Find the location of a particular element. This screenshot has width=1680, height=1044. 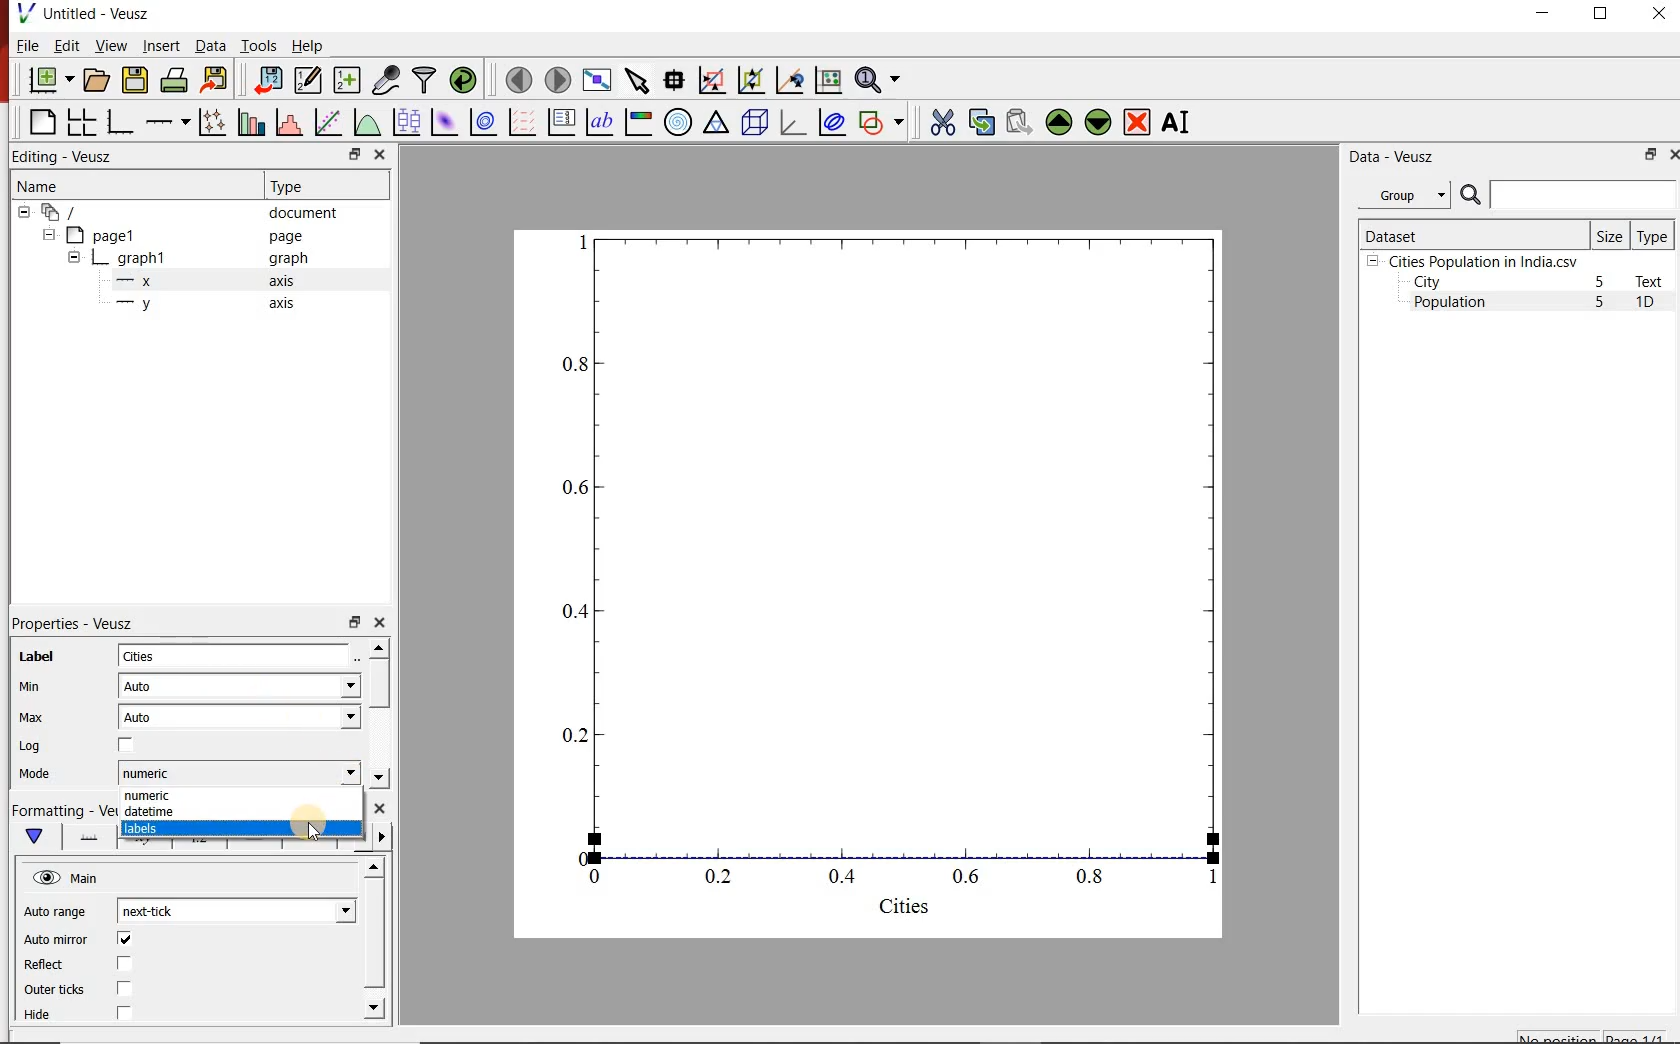

Log is located at coordinates (32, 747).